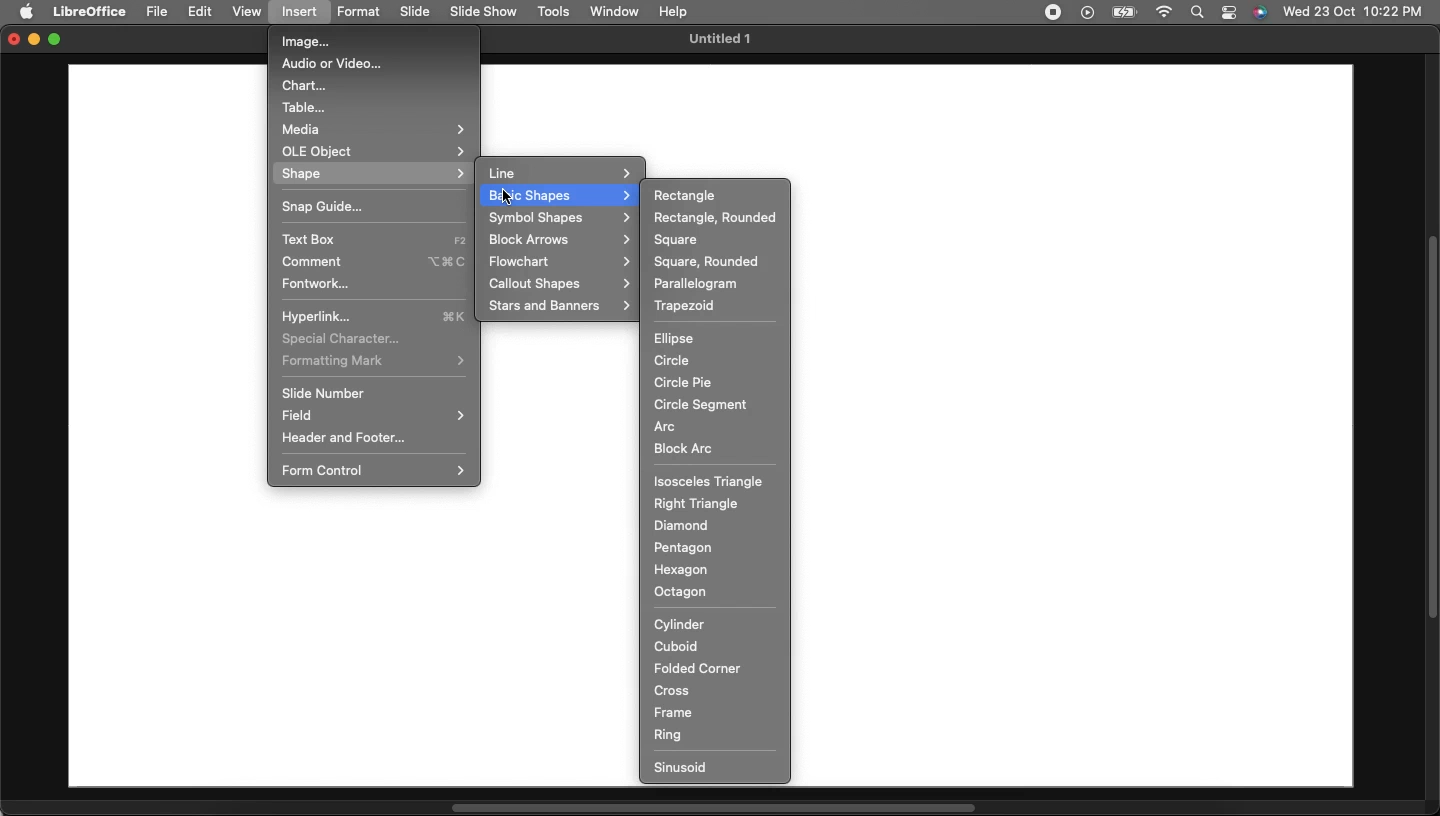 The height and width of the screenshot is (816, 1440). Describe the element at coordinates (335, 65) in the screenshot. I see `Audio or video` at that location.